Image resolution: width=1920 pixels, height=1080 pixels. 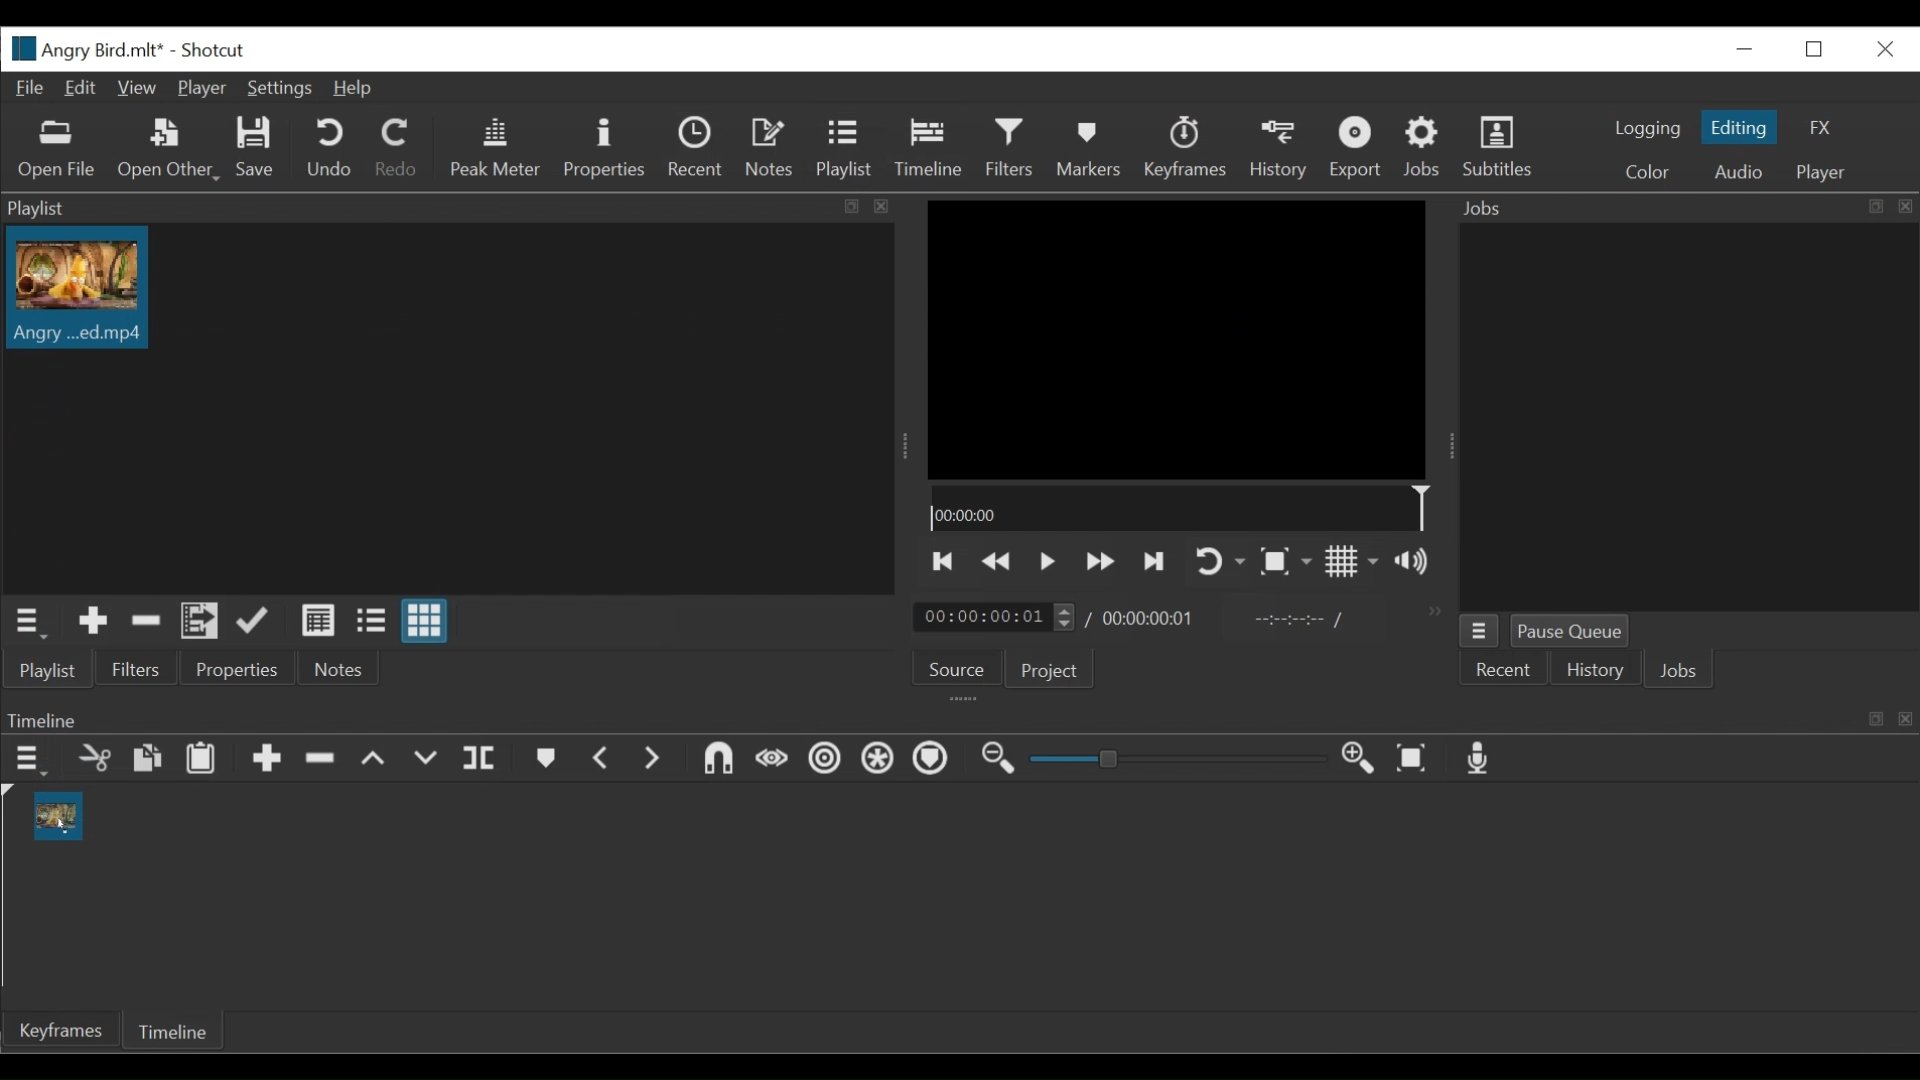 What do you see at coordinates (63, 815) in the screenshot?
I see `Clip` at bounding box center [63, 815].